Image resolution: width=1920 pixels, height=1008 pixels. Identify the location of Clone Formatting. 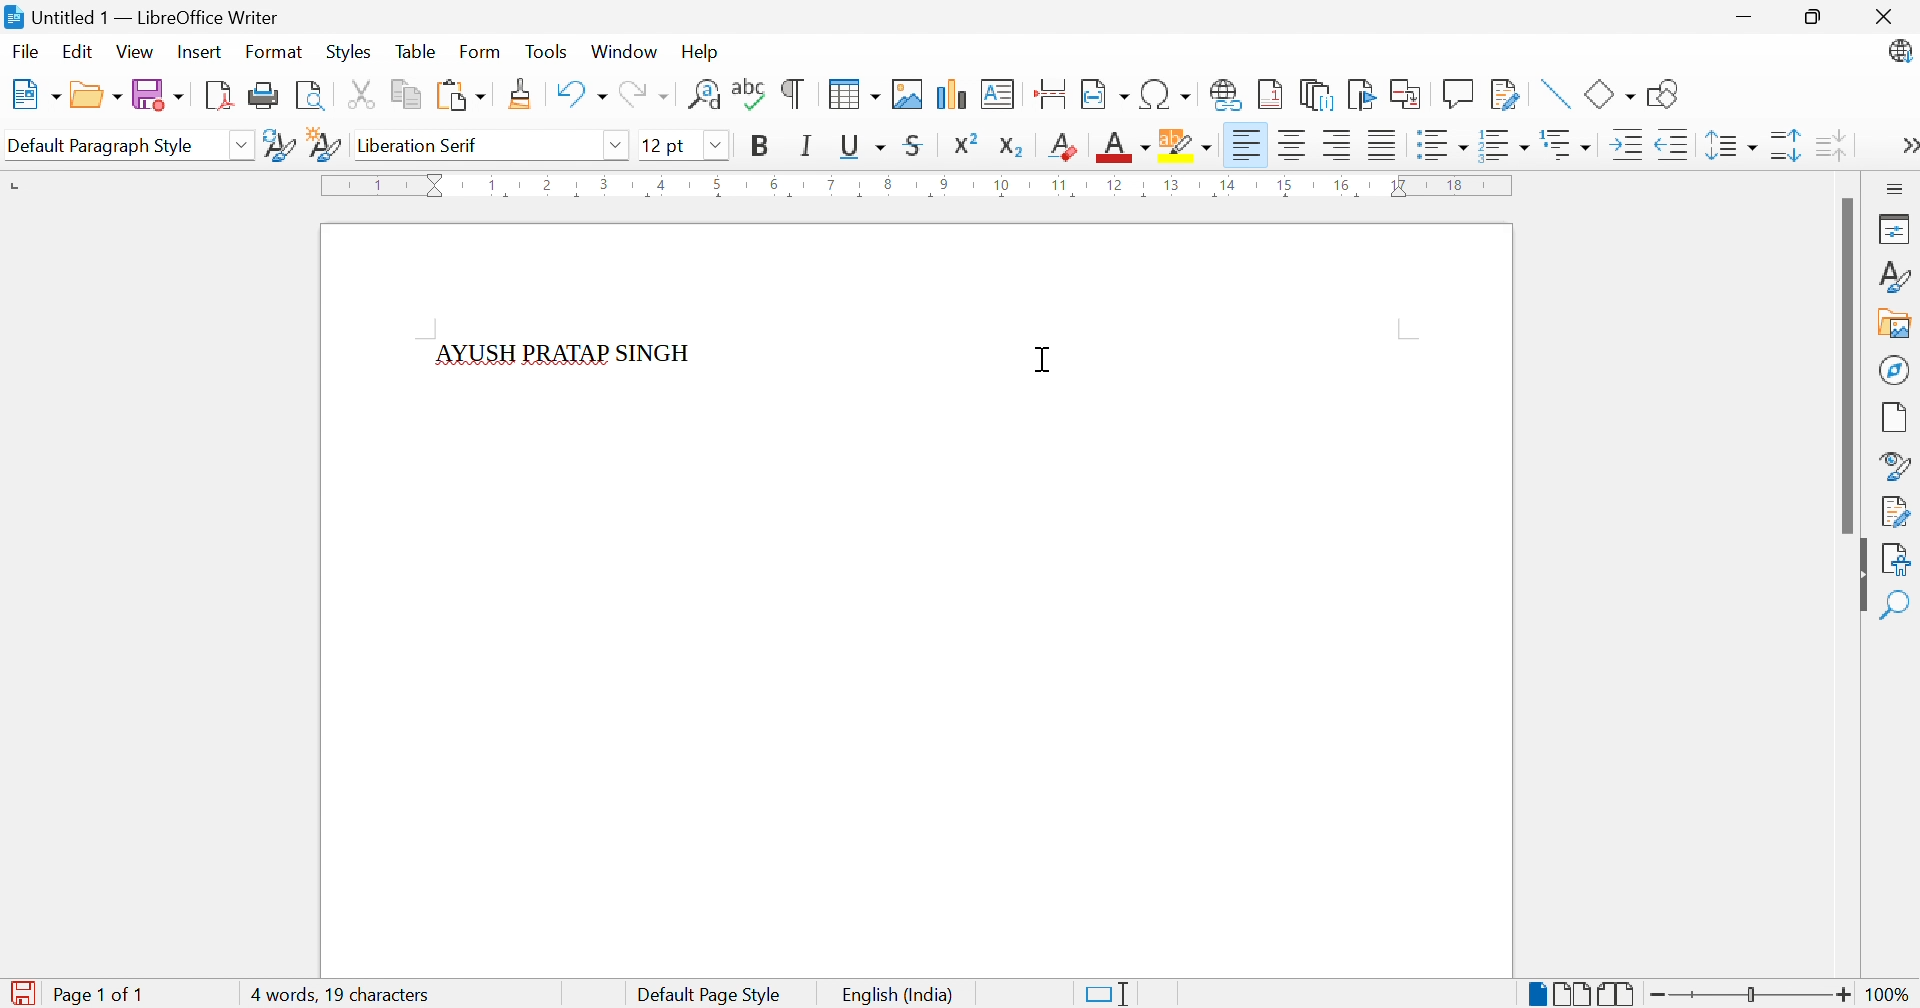
(521, 93).